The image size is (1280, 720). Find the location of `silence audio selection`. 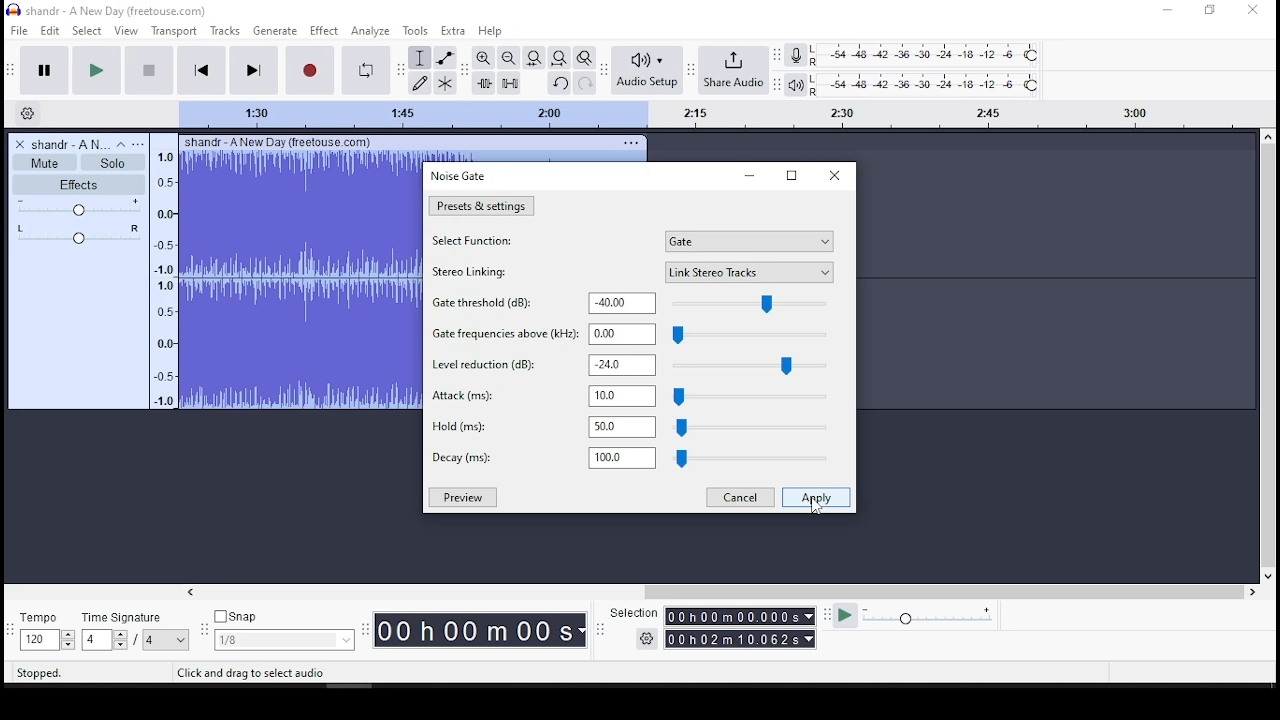

silence audio selection is located at coordinates (509, 83).